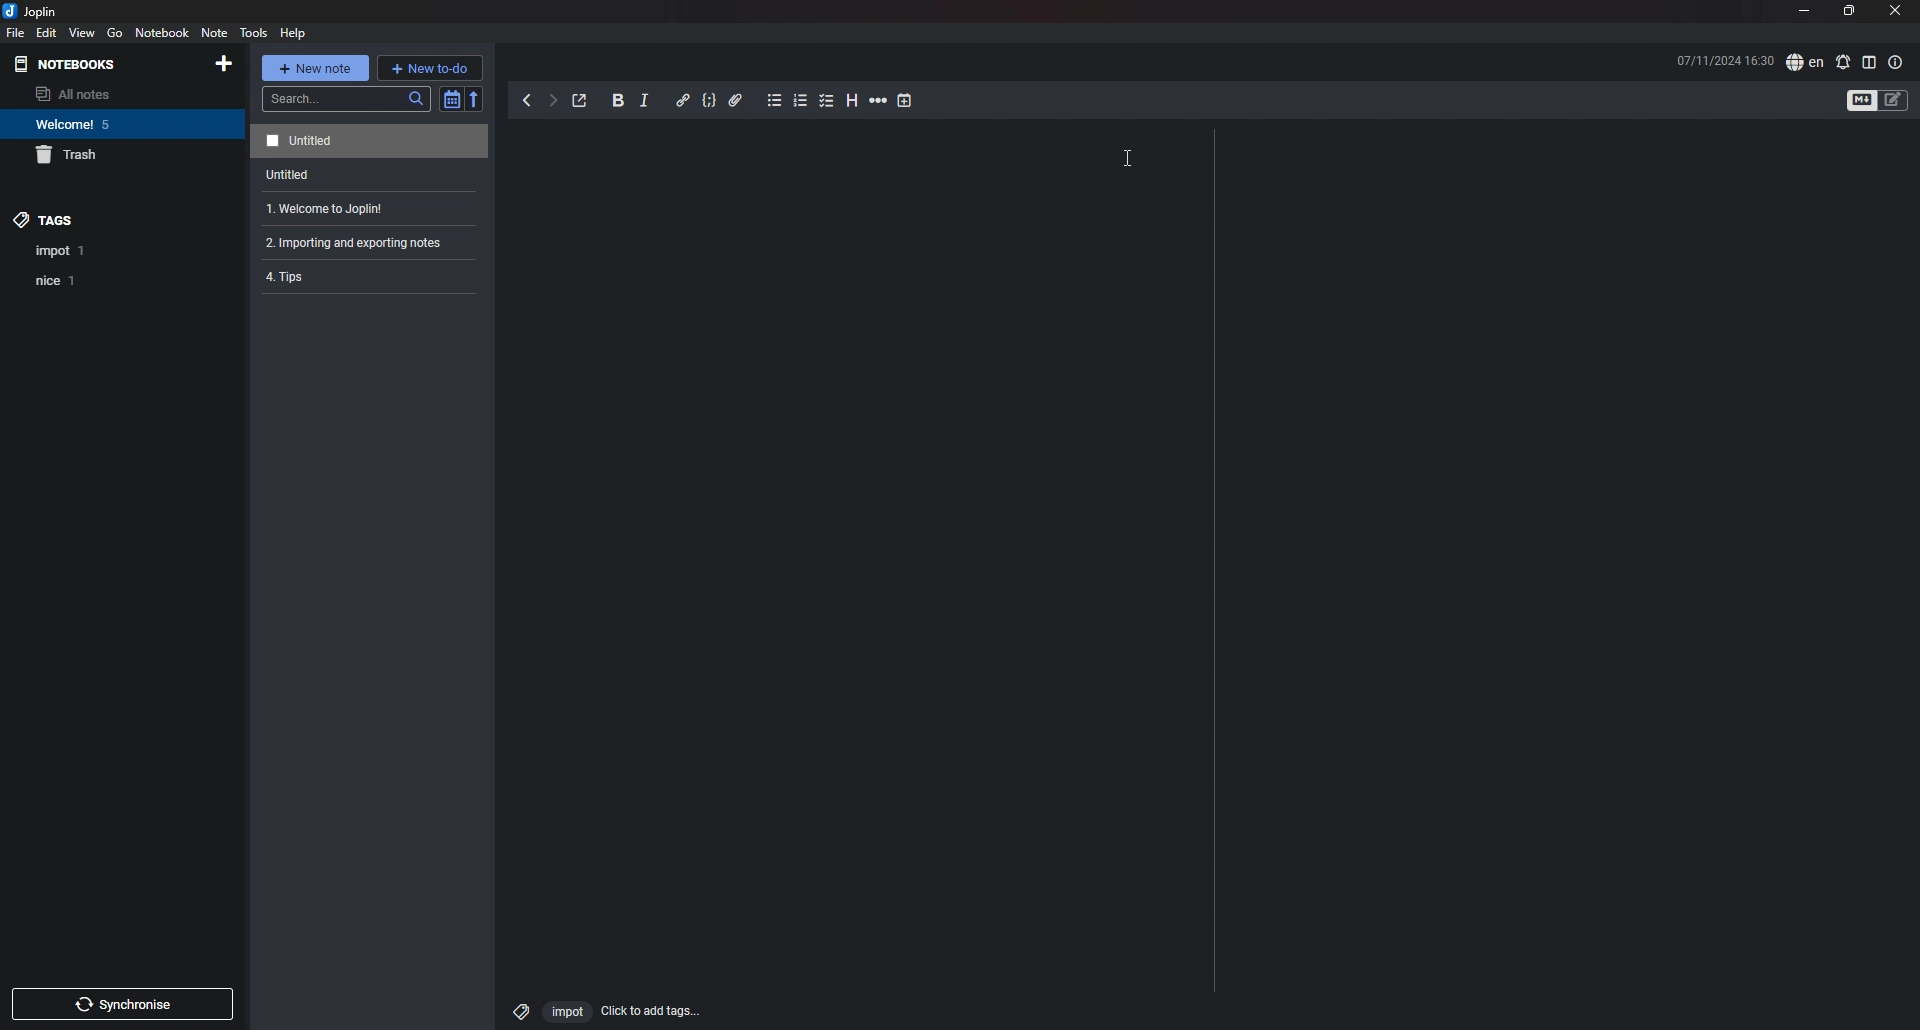 The image size is (1920, 1030). I want to click on toggle editor layout, so click(1869, 62).